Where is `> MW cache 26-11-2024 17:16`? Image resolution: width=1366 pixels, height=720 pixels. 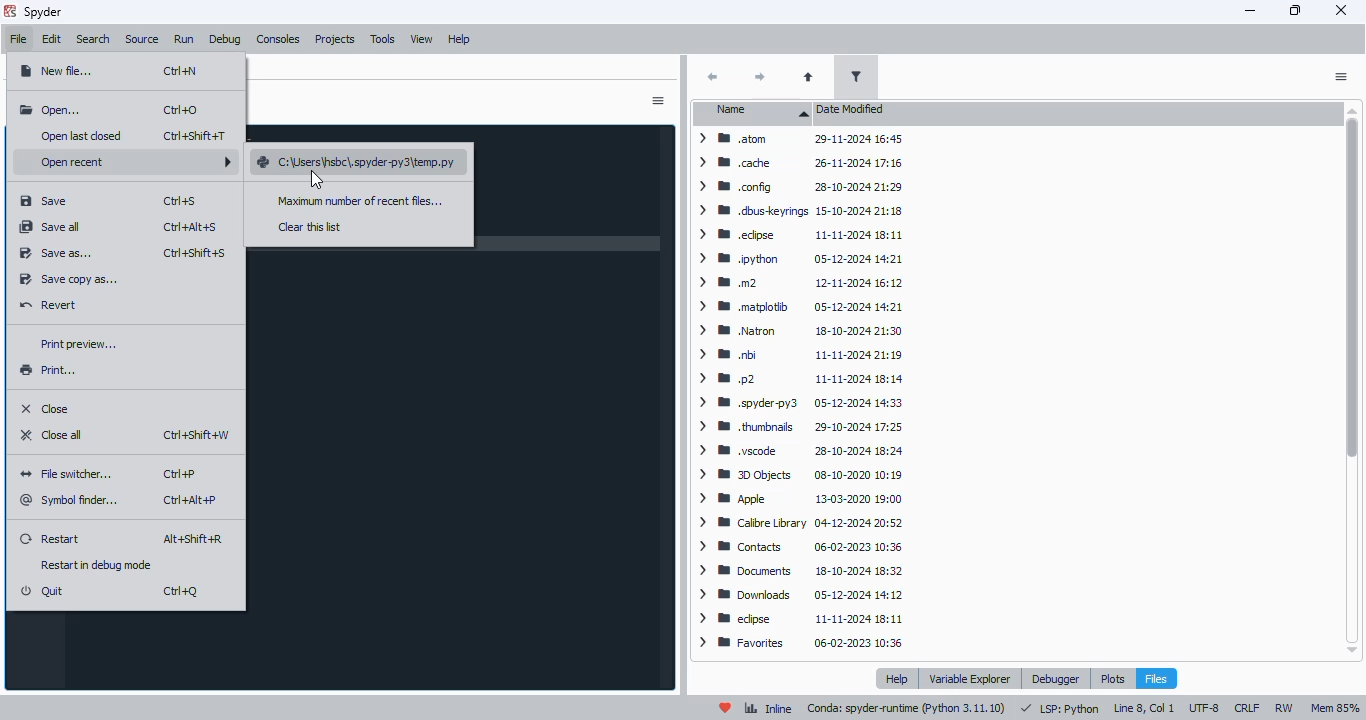
> MW cache 26-11-2024 17:16 is located at coordinates (801, 163).